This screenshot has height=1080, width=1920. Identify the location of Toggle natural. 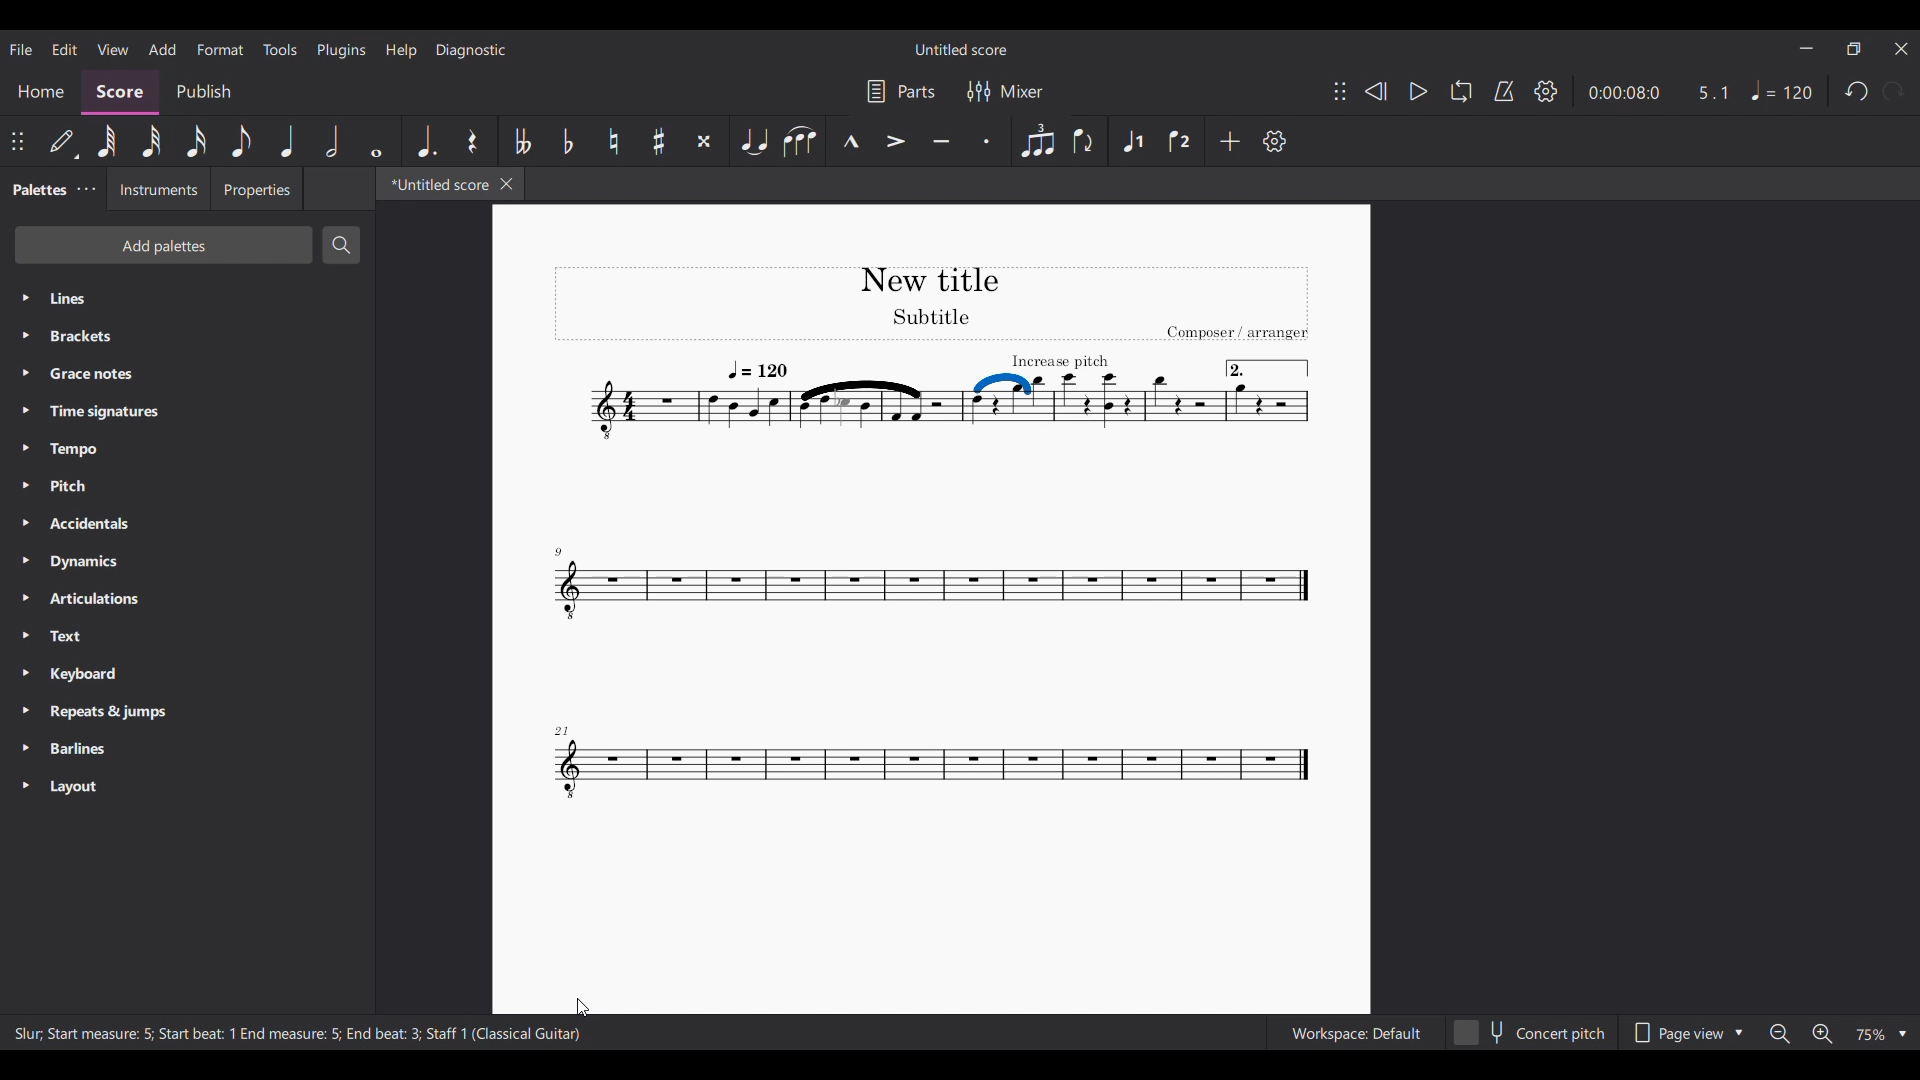
(613, 140).